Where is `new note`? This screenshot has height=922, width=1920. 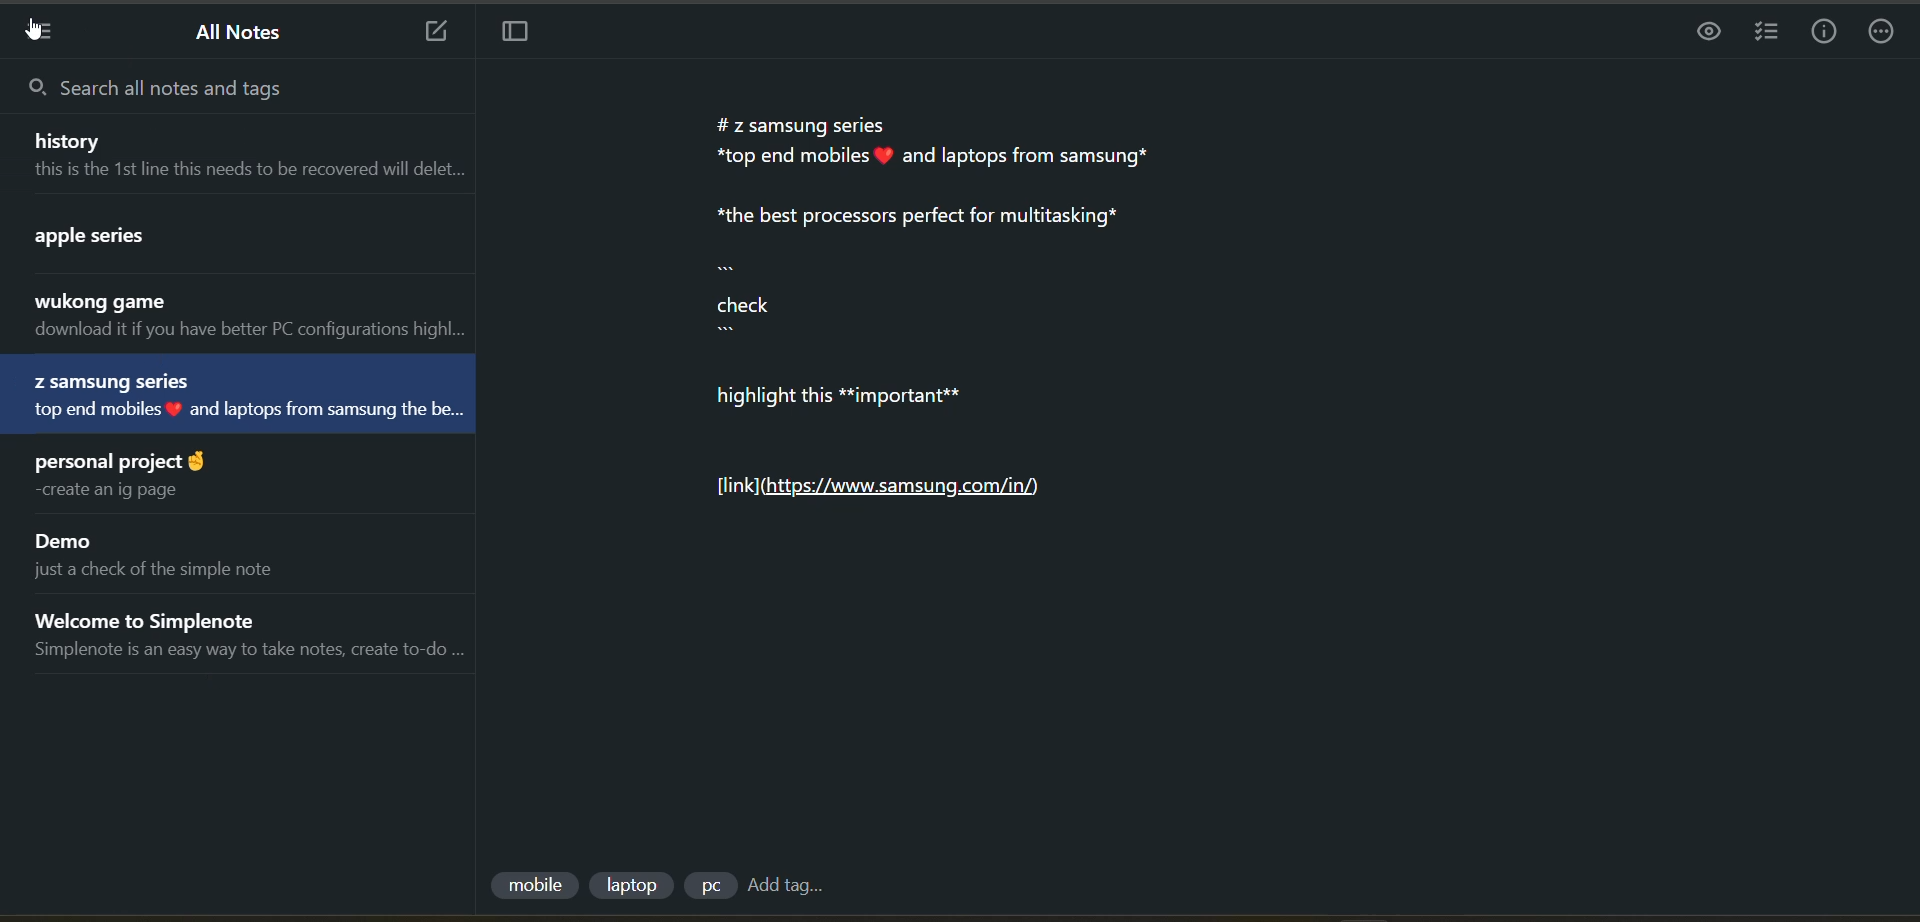
new note is located at coordinates (436, 33).